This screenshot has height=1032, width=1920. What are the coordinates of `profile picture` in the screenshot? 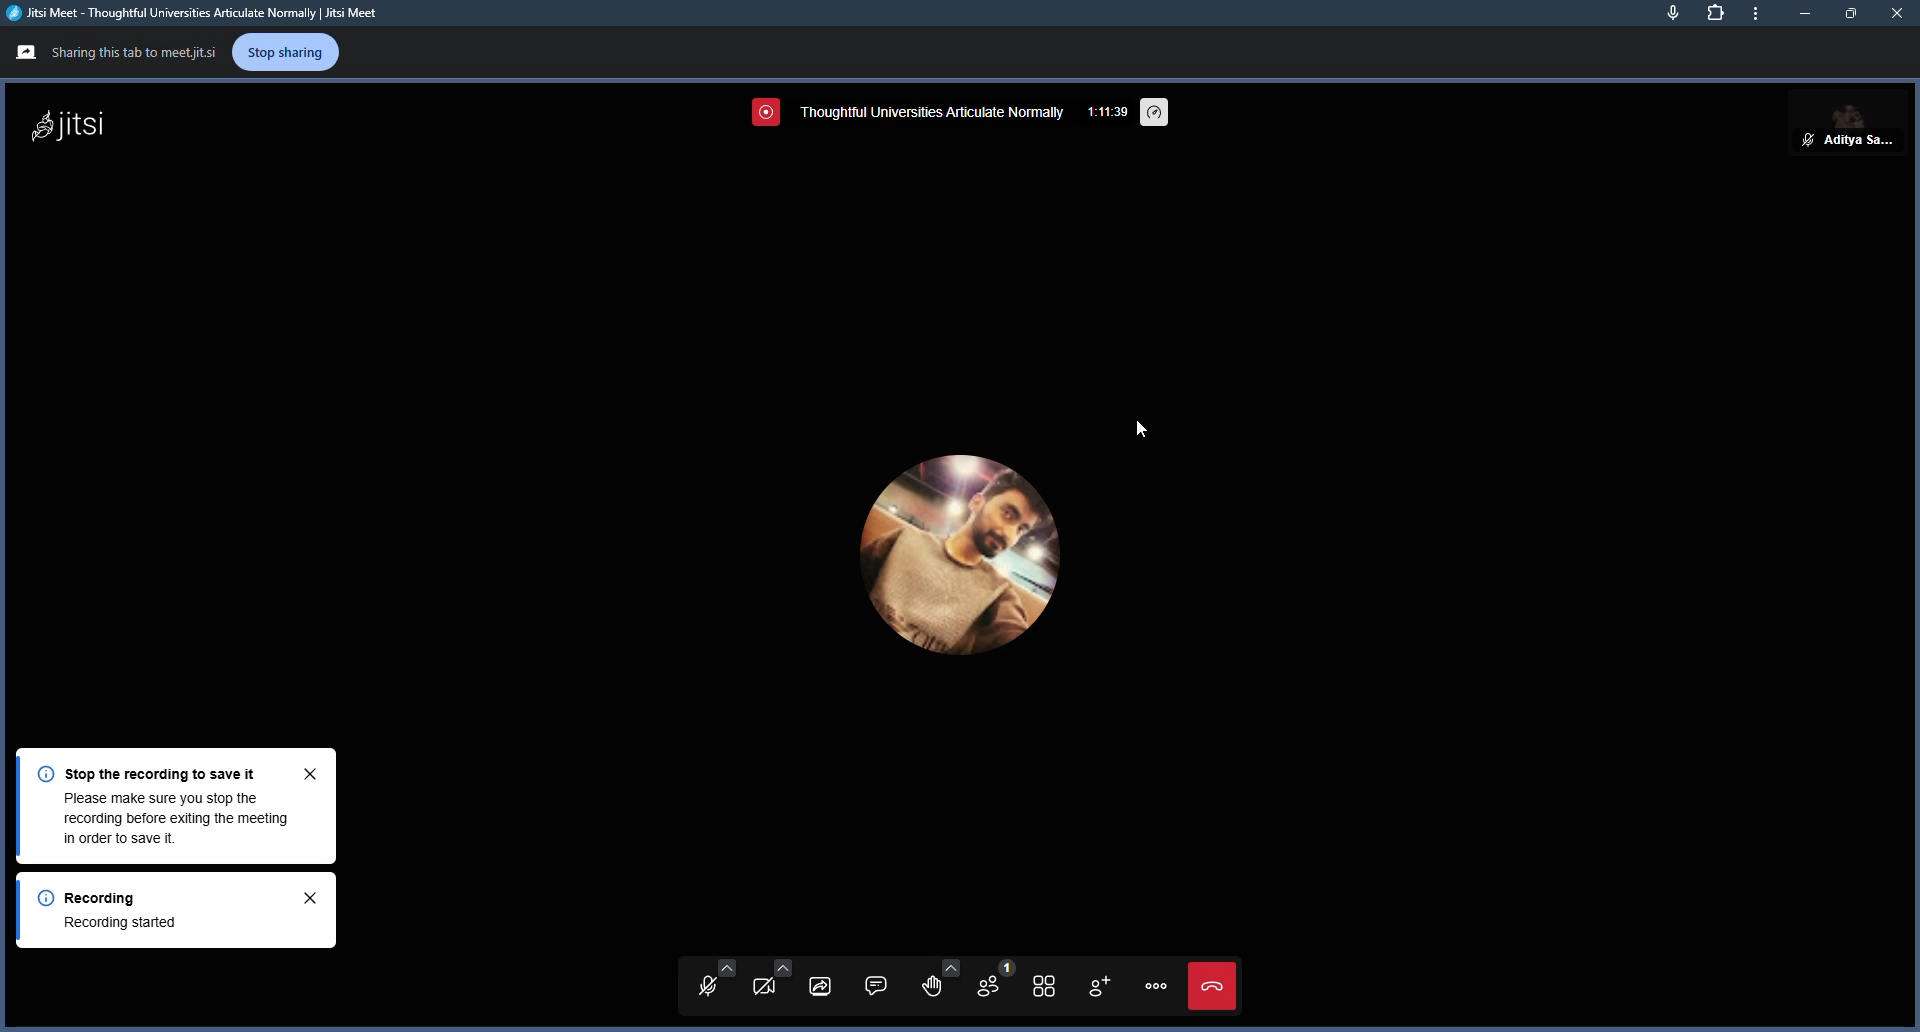 It's located at (949, 559).